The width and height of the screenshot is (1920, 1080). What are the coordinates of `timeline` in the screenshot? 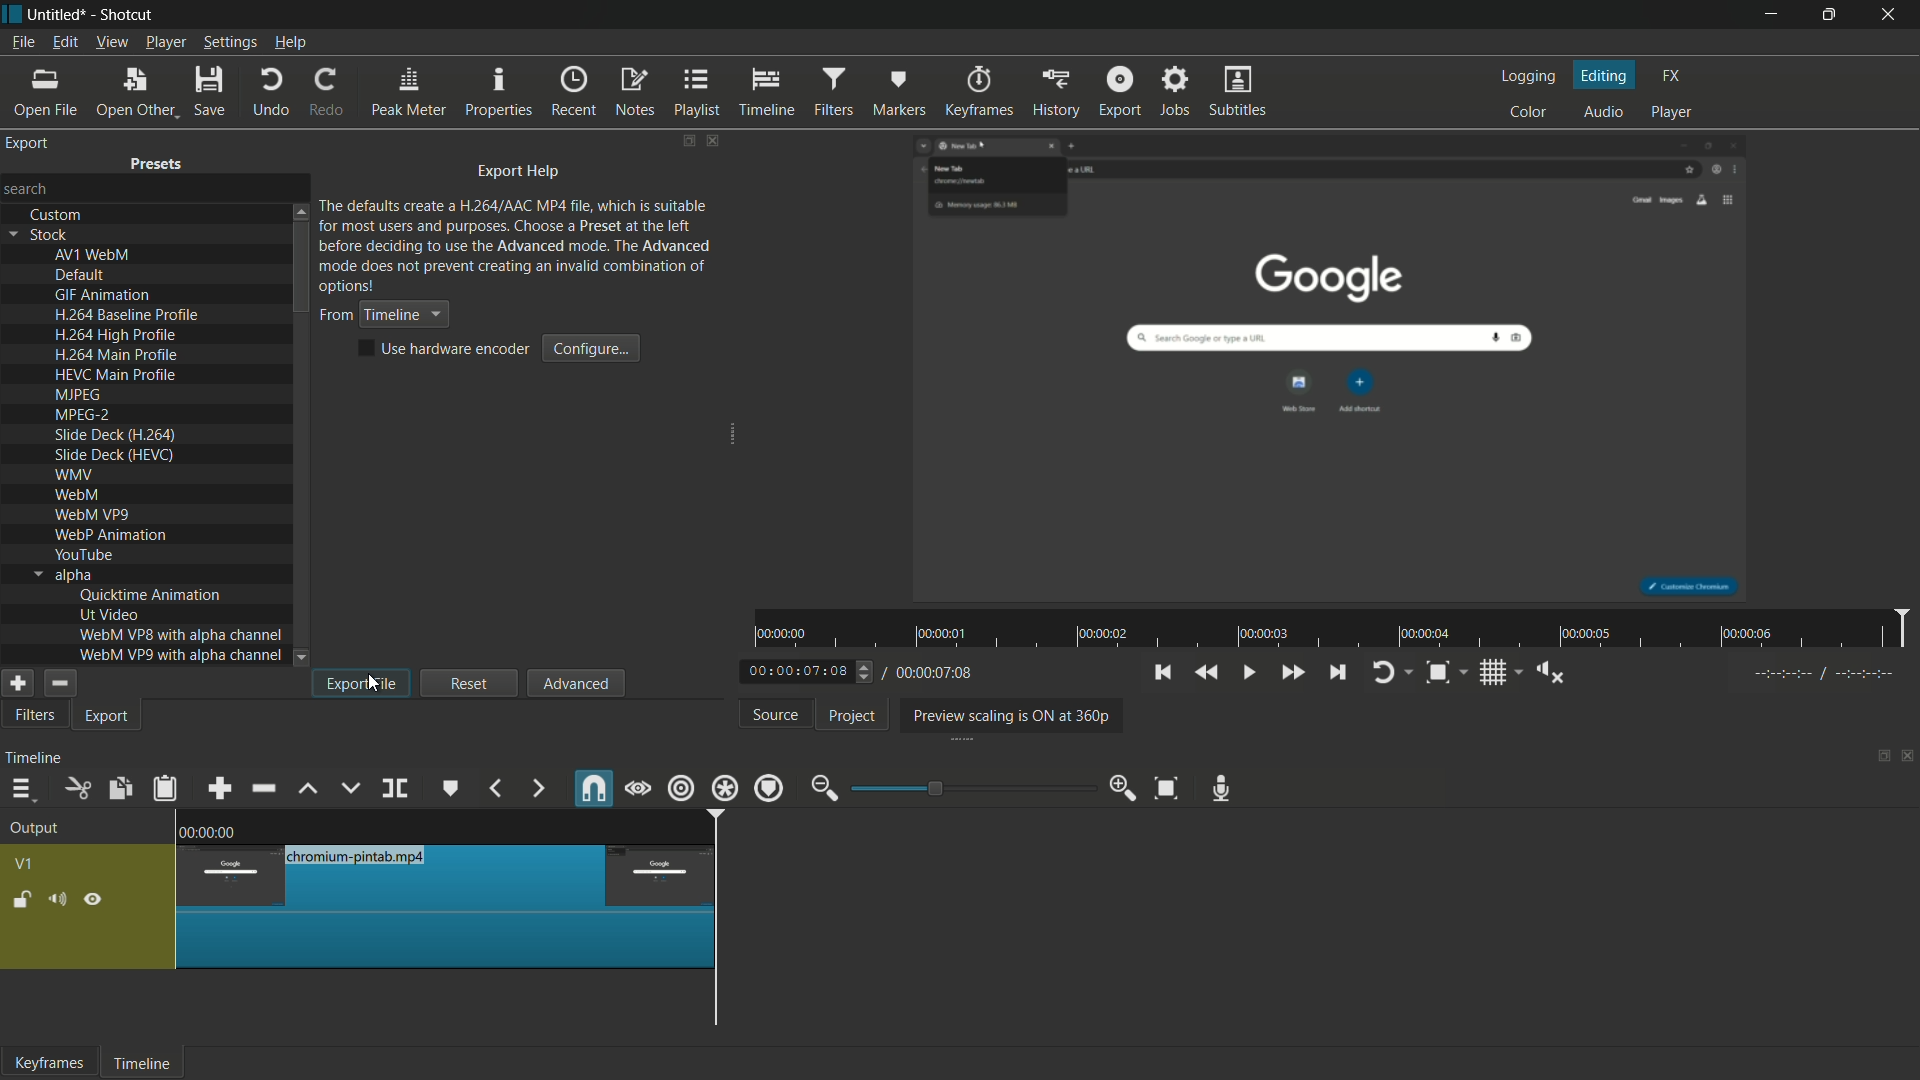 It's located at (139, 1065).